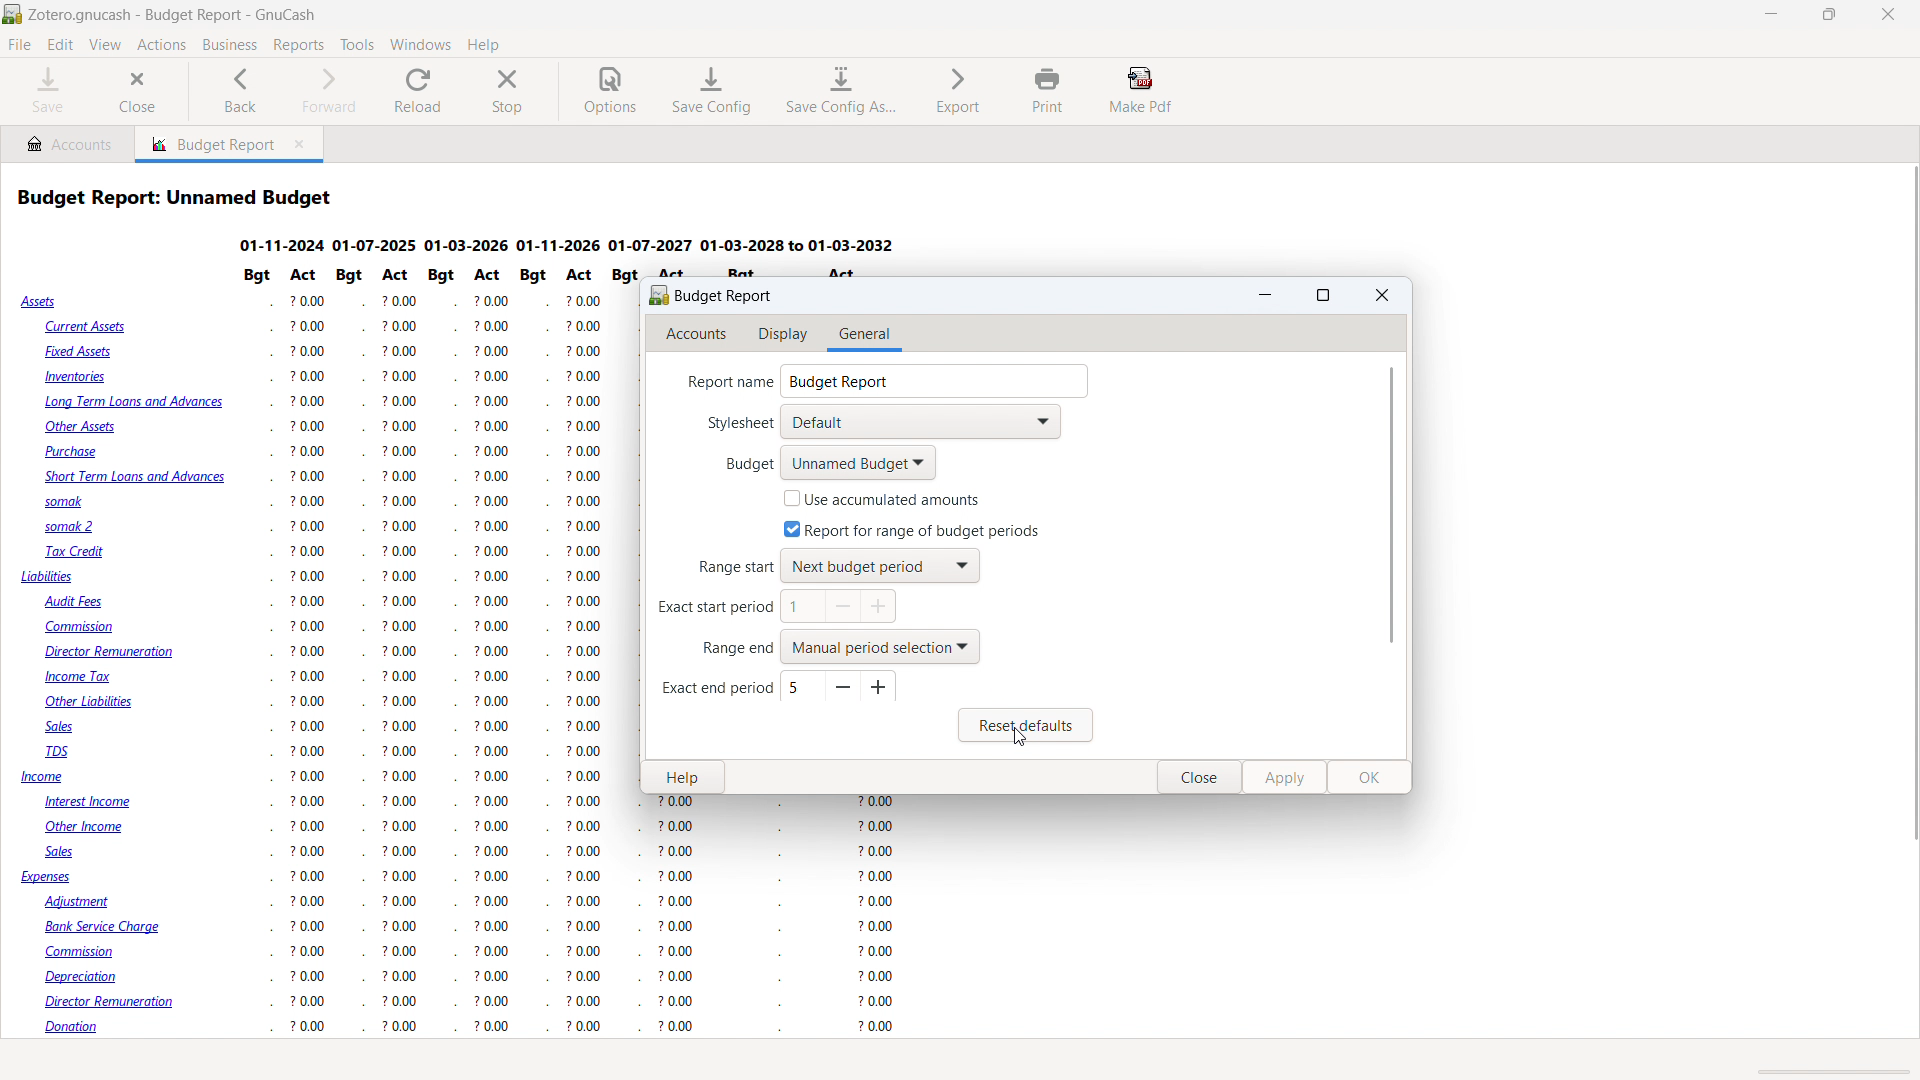 The width and height of the screenshot is (1920, 1080). Describe the element at coordinates (712, 91) in the screenshot. I see `save configuration` at that location.